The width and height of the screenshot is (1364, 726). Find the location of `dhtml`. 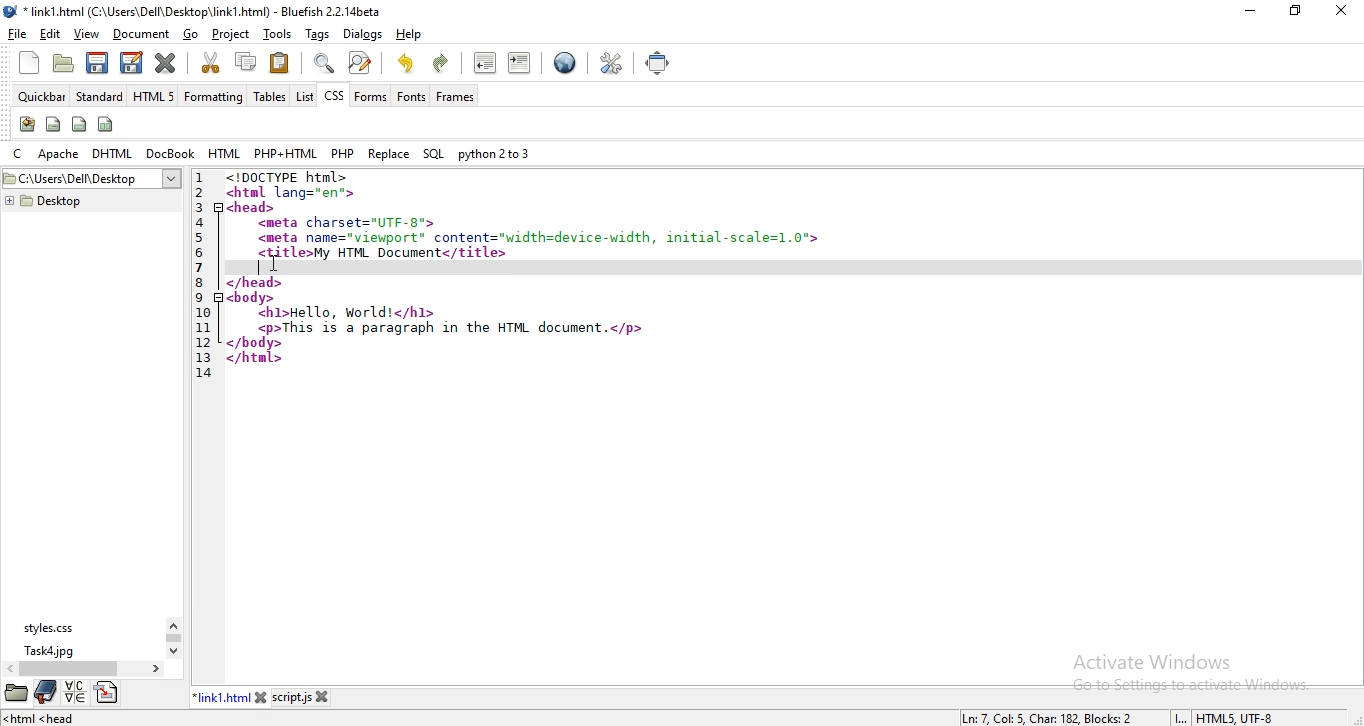

dhtml is located at coordinates (112, 154).